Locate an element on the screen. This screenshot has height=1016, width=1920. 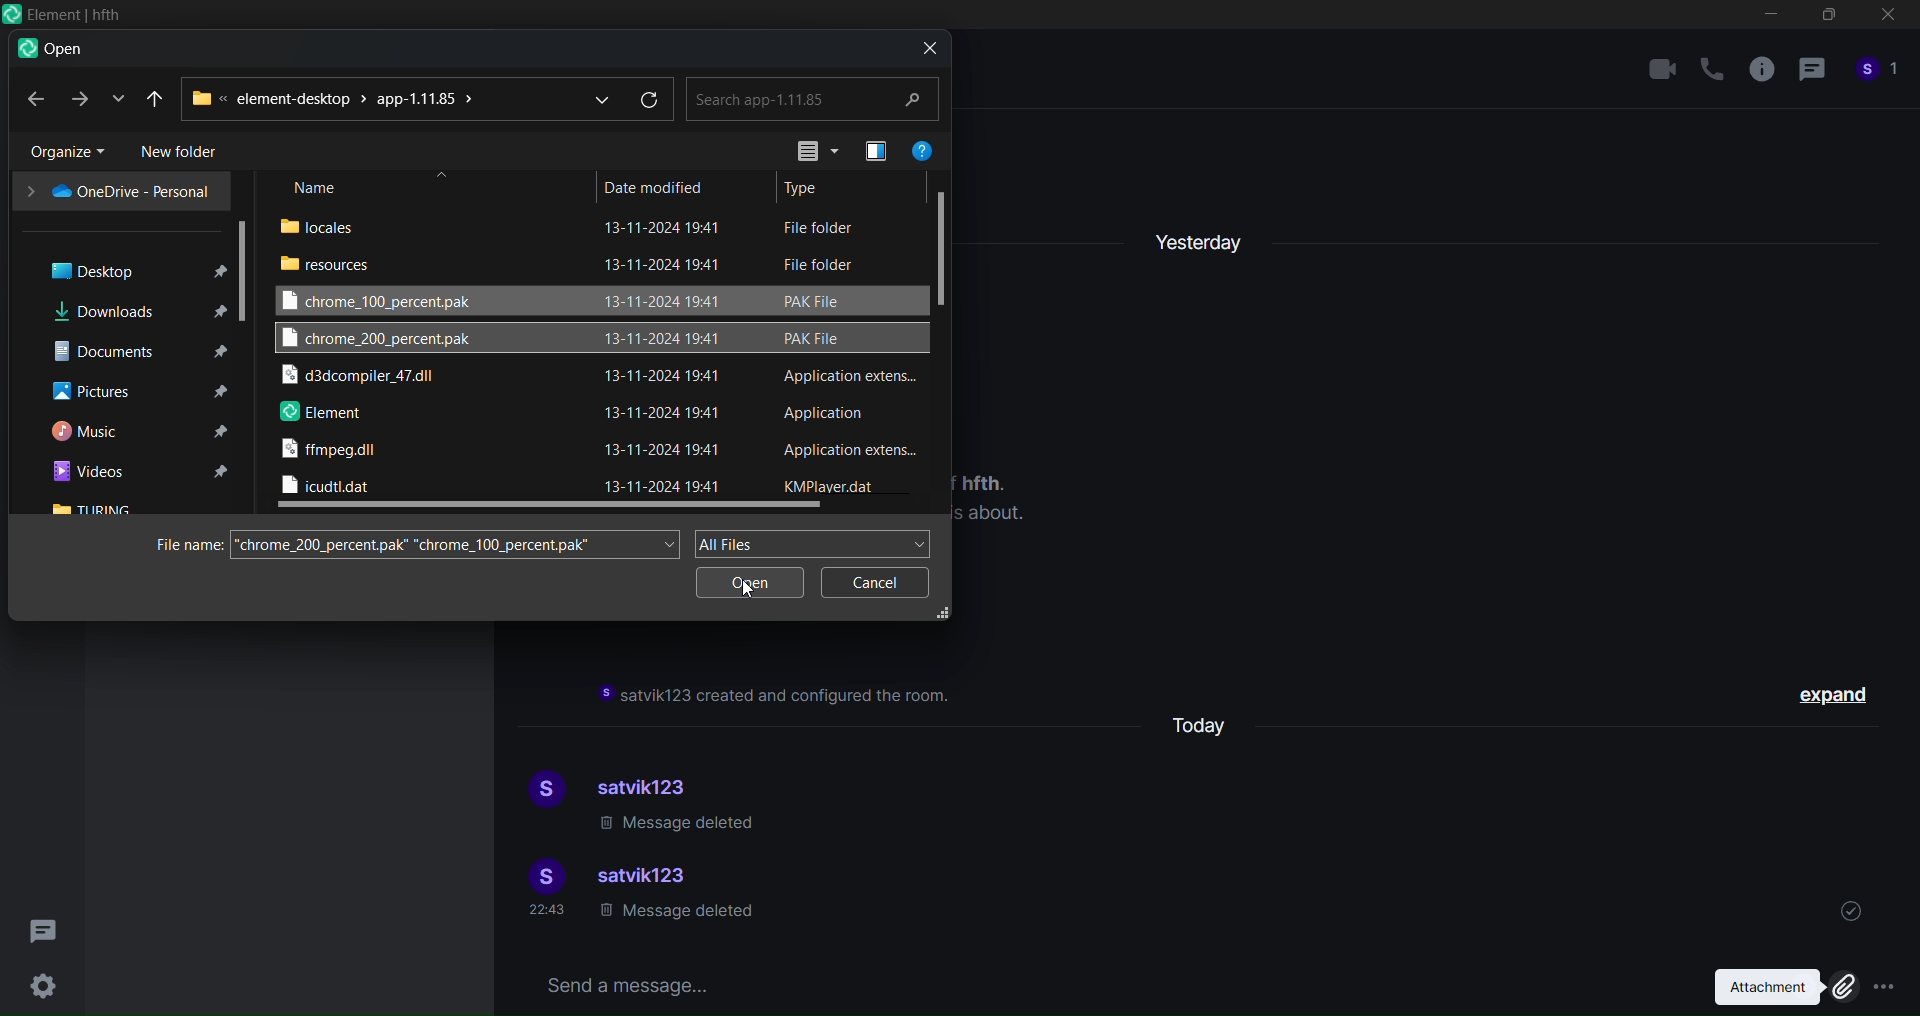
d3 dll is located at coordinates (363, 378).